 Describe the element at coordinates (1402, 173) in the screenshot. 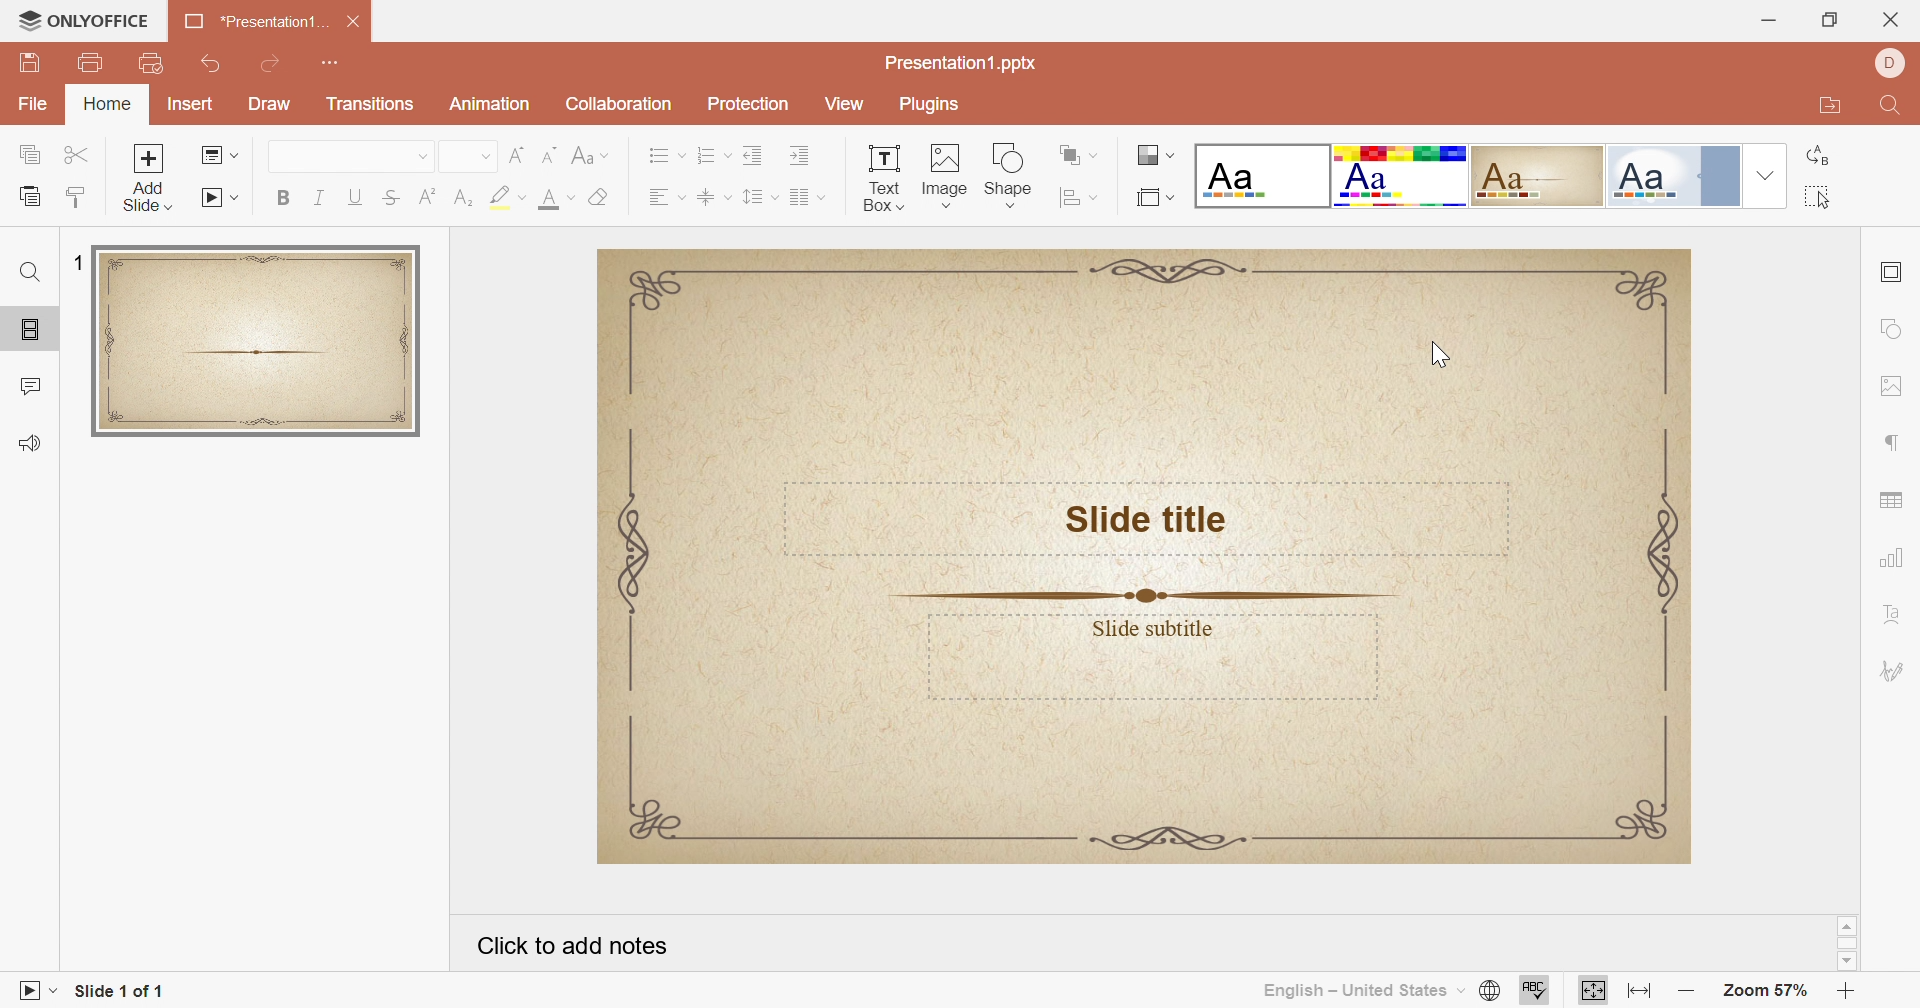

I see `Basic` at that location.